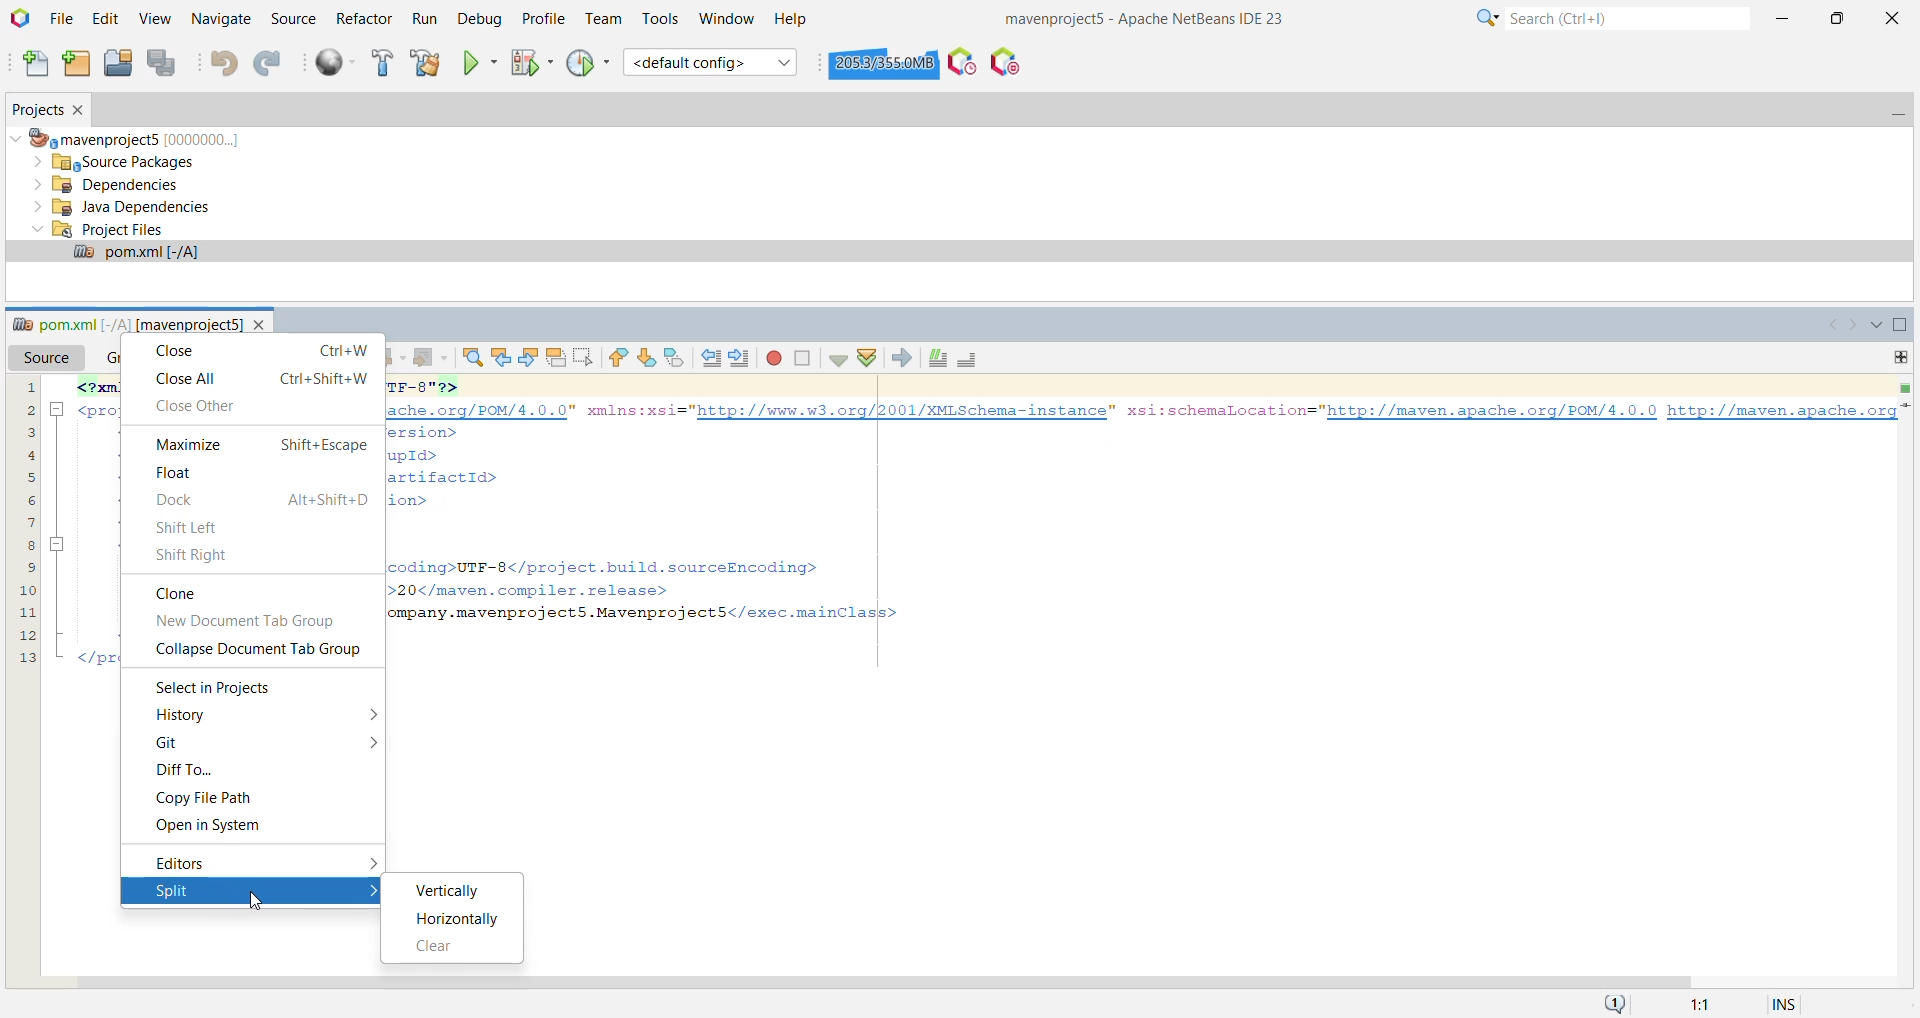  What do you see at coordinates (966, 358) in the screenshot?
I see `Uncomment` at bounding box center [966, 358].